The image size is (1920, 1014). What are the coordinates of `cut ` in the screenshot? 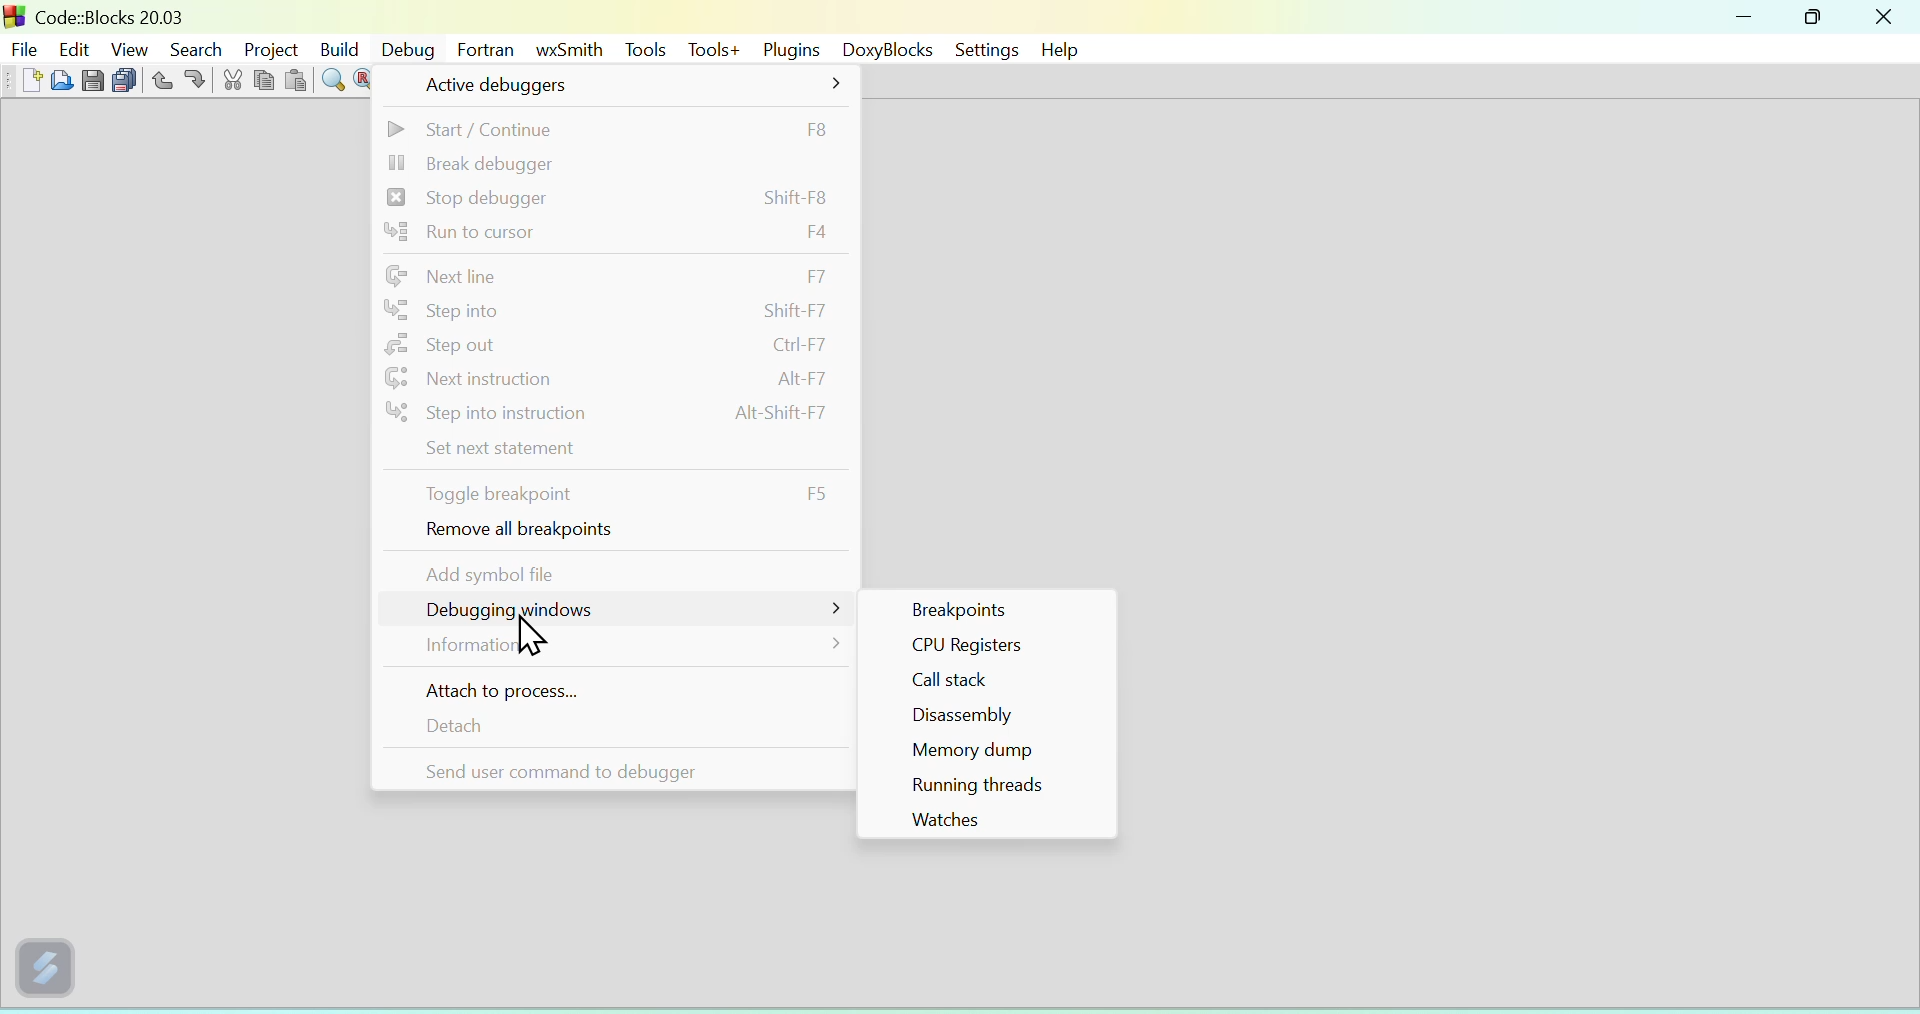 It's located at (232, 82).